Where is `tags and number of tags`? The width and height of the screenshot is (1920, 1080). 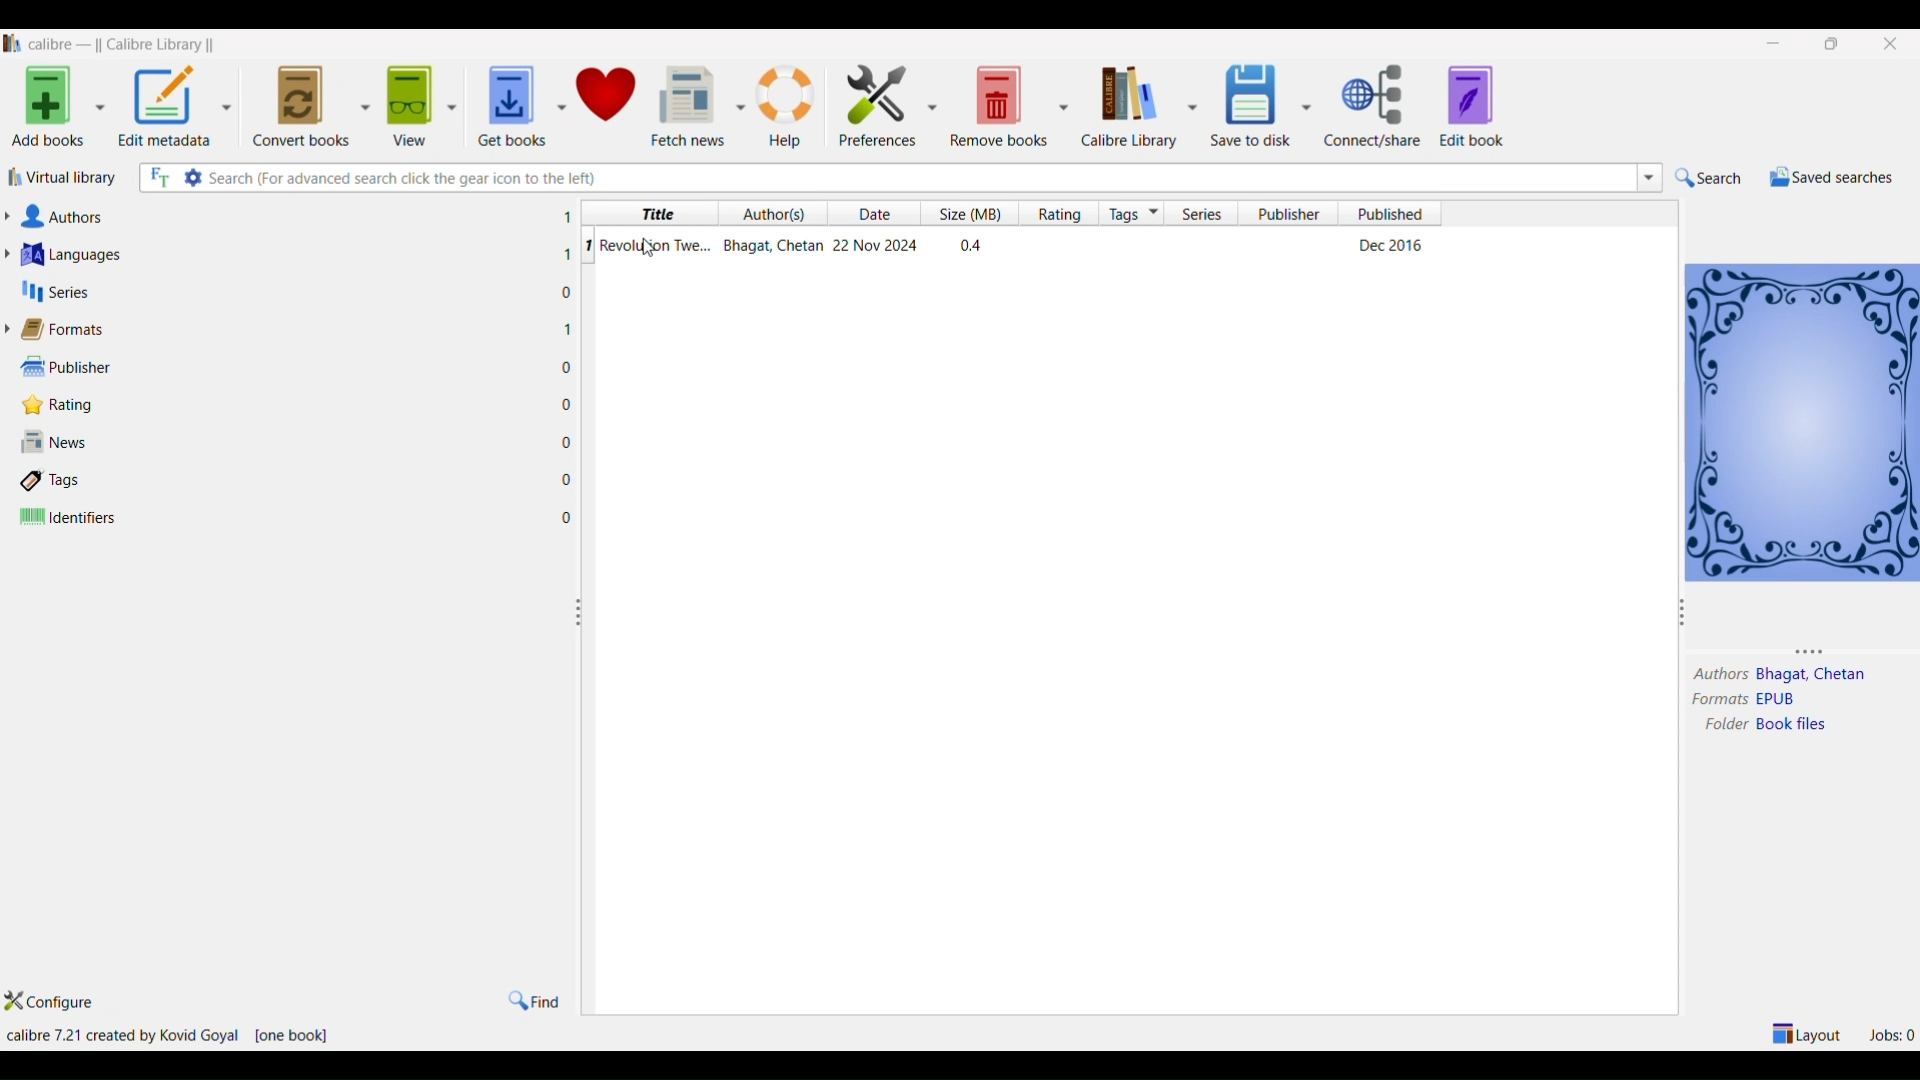 tags and number of tags is located at coordinates (59, 479).